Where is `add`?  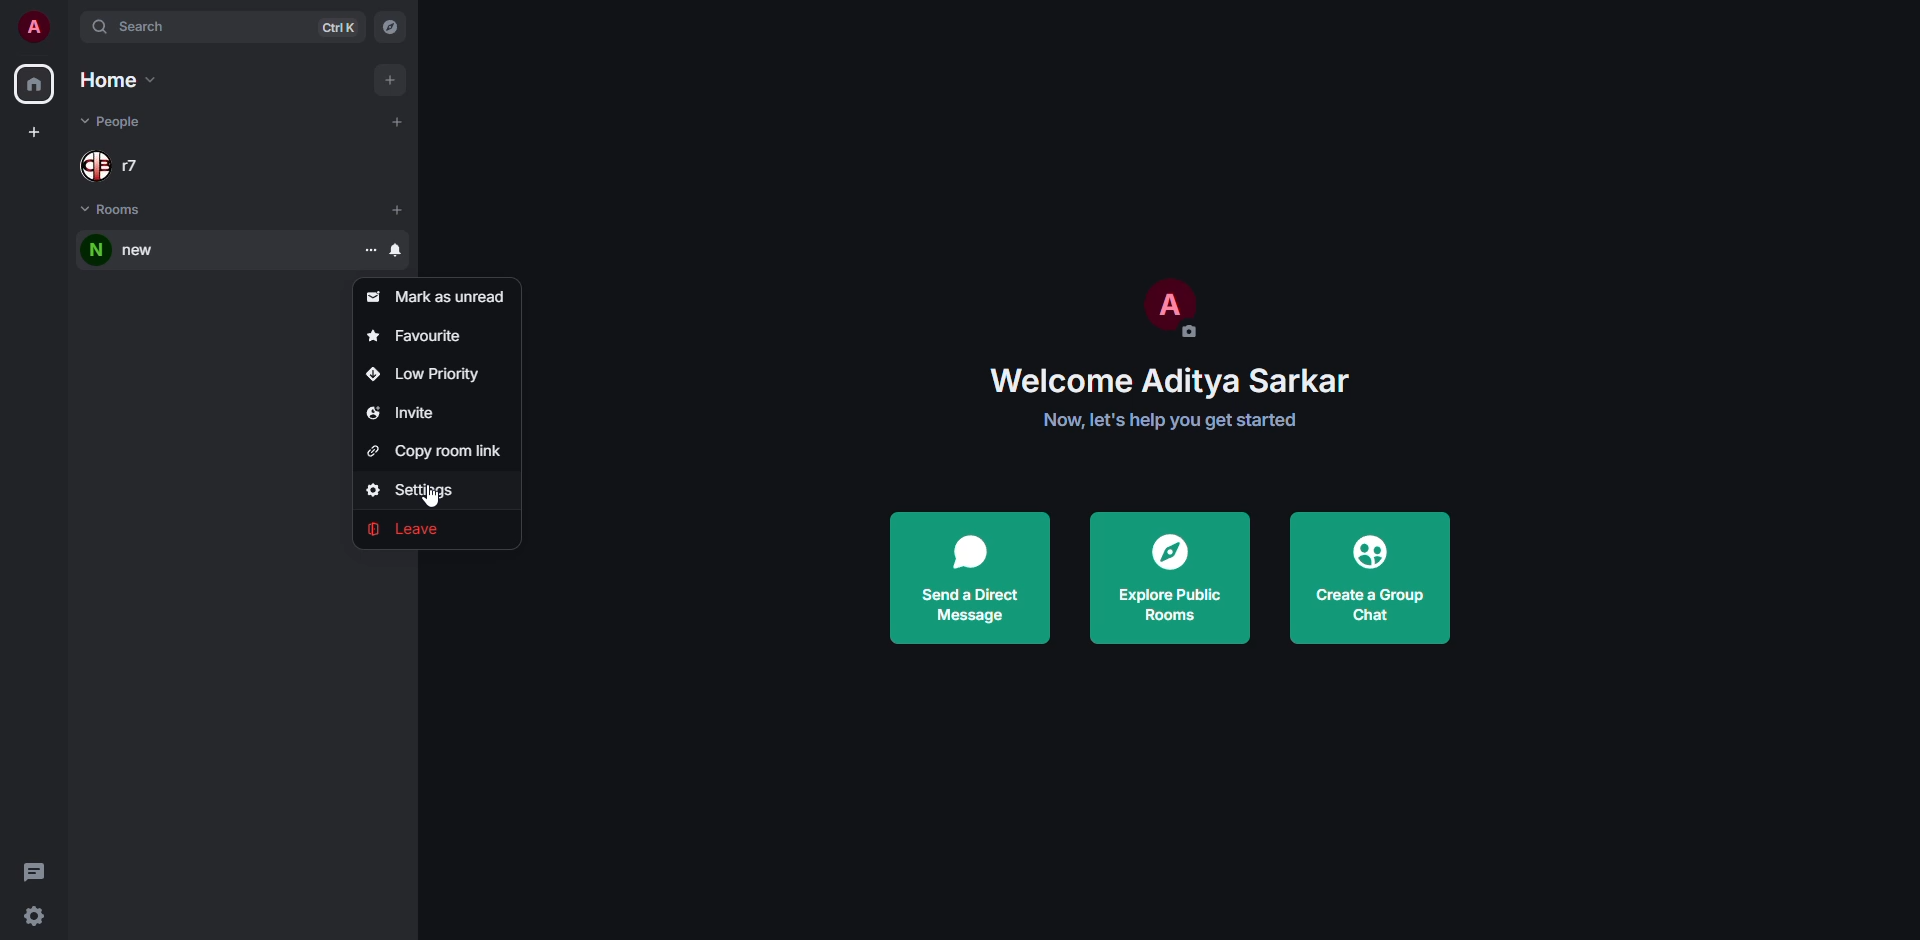 add is located at coordinates (397, 120).